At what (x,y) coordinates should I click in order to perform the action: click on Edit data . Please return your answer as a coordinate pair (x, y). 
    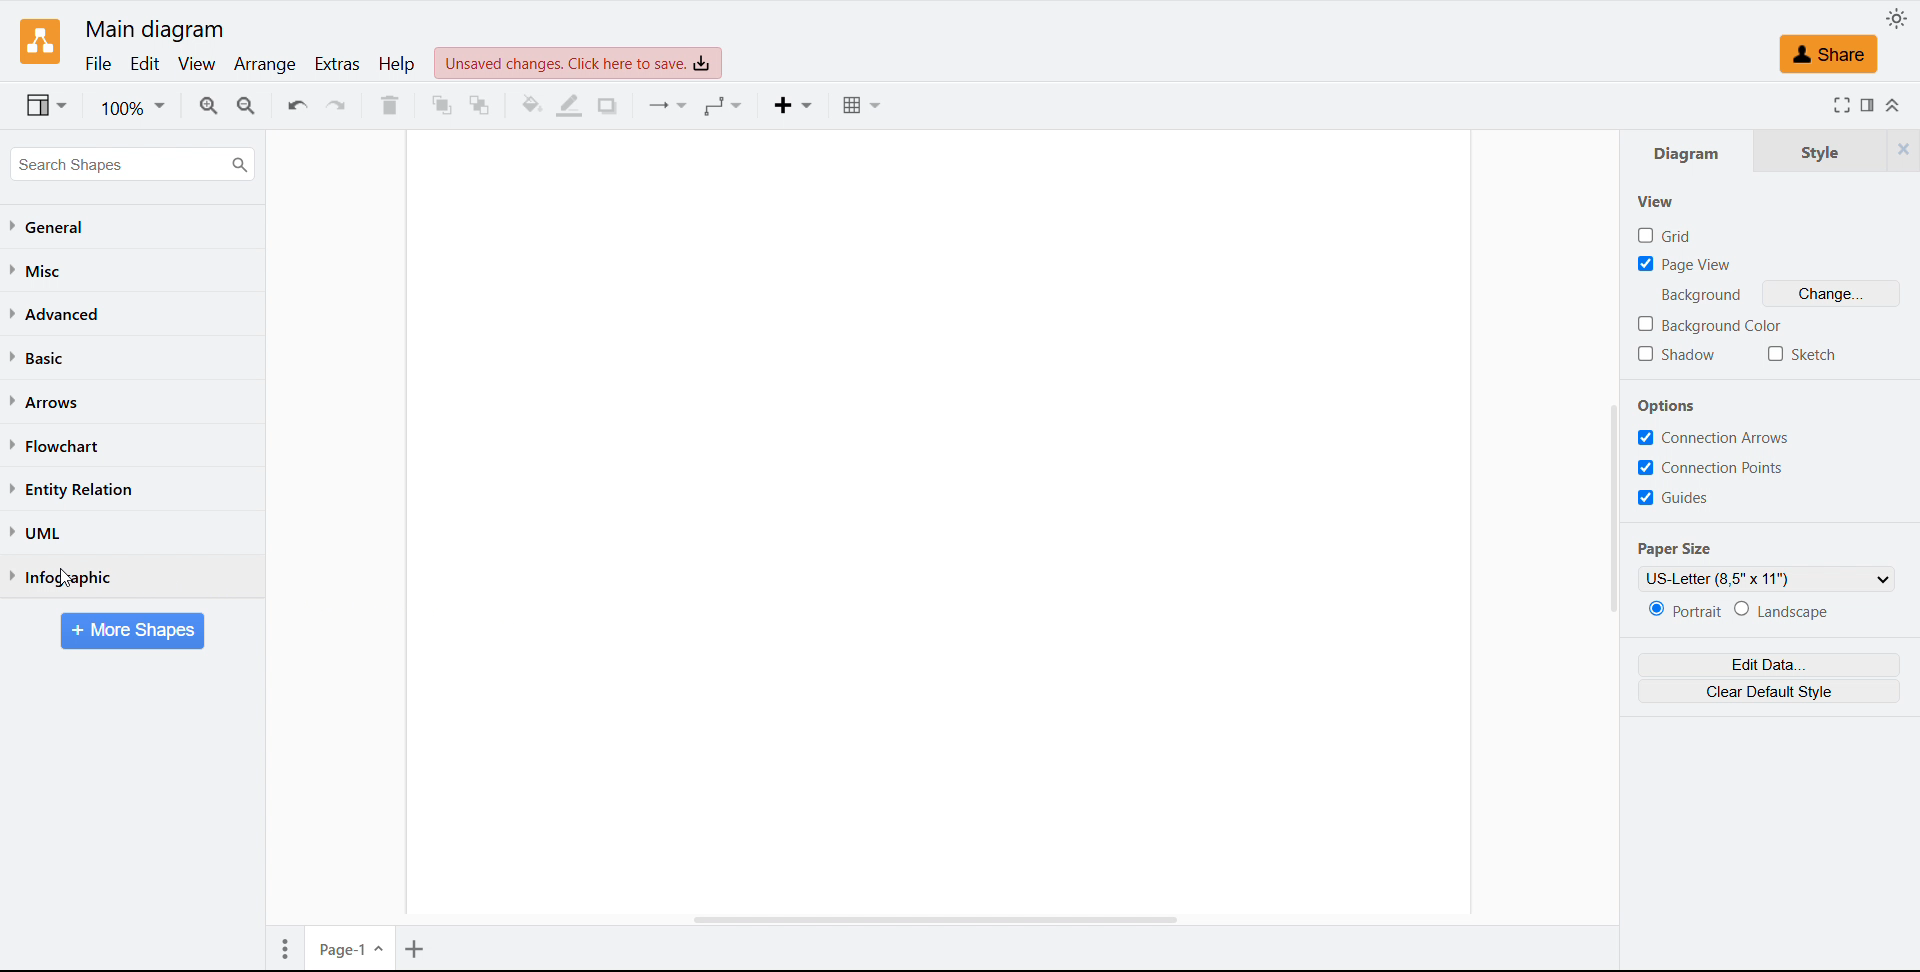
    Looking at the image, I should click on (1770, 664).